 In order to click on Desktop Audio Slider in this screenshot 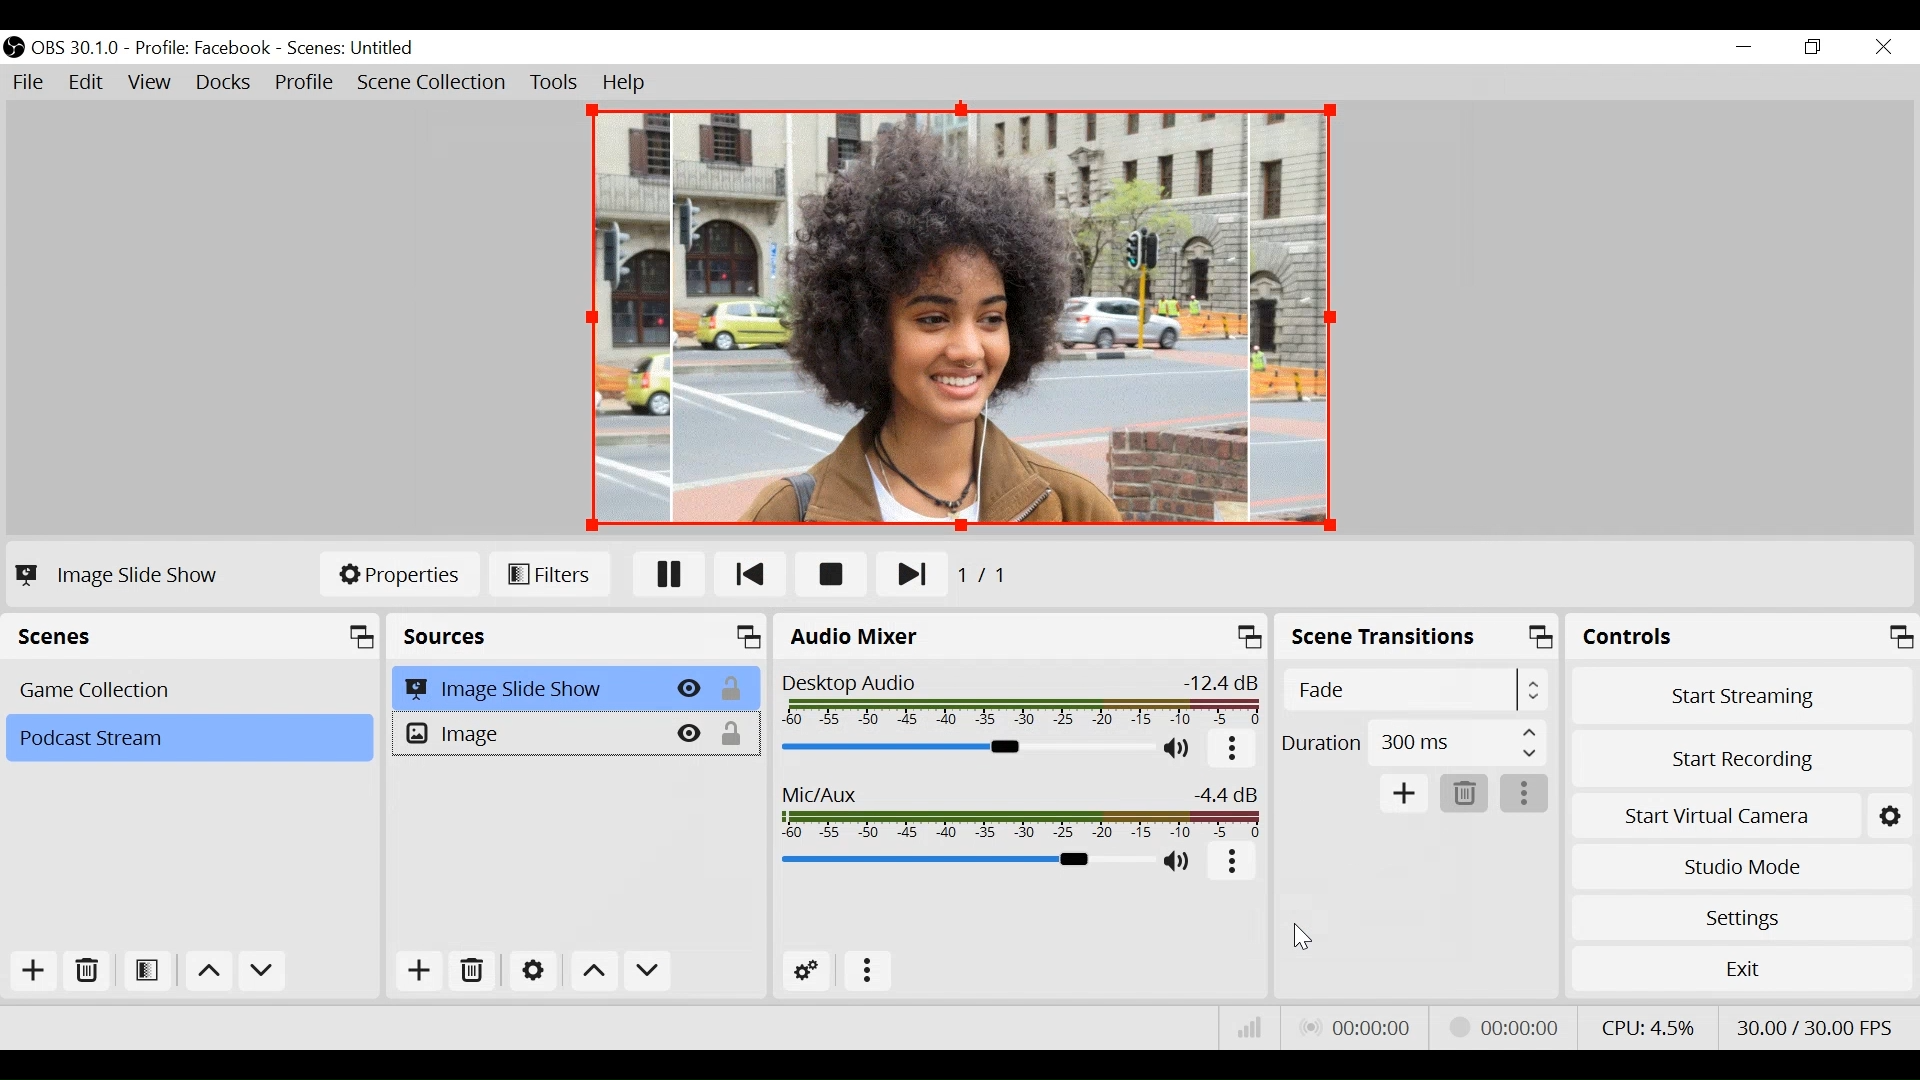, I will do `click(962, 746)`.